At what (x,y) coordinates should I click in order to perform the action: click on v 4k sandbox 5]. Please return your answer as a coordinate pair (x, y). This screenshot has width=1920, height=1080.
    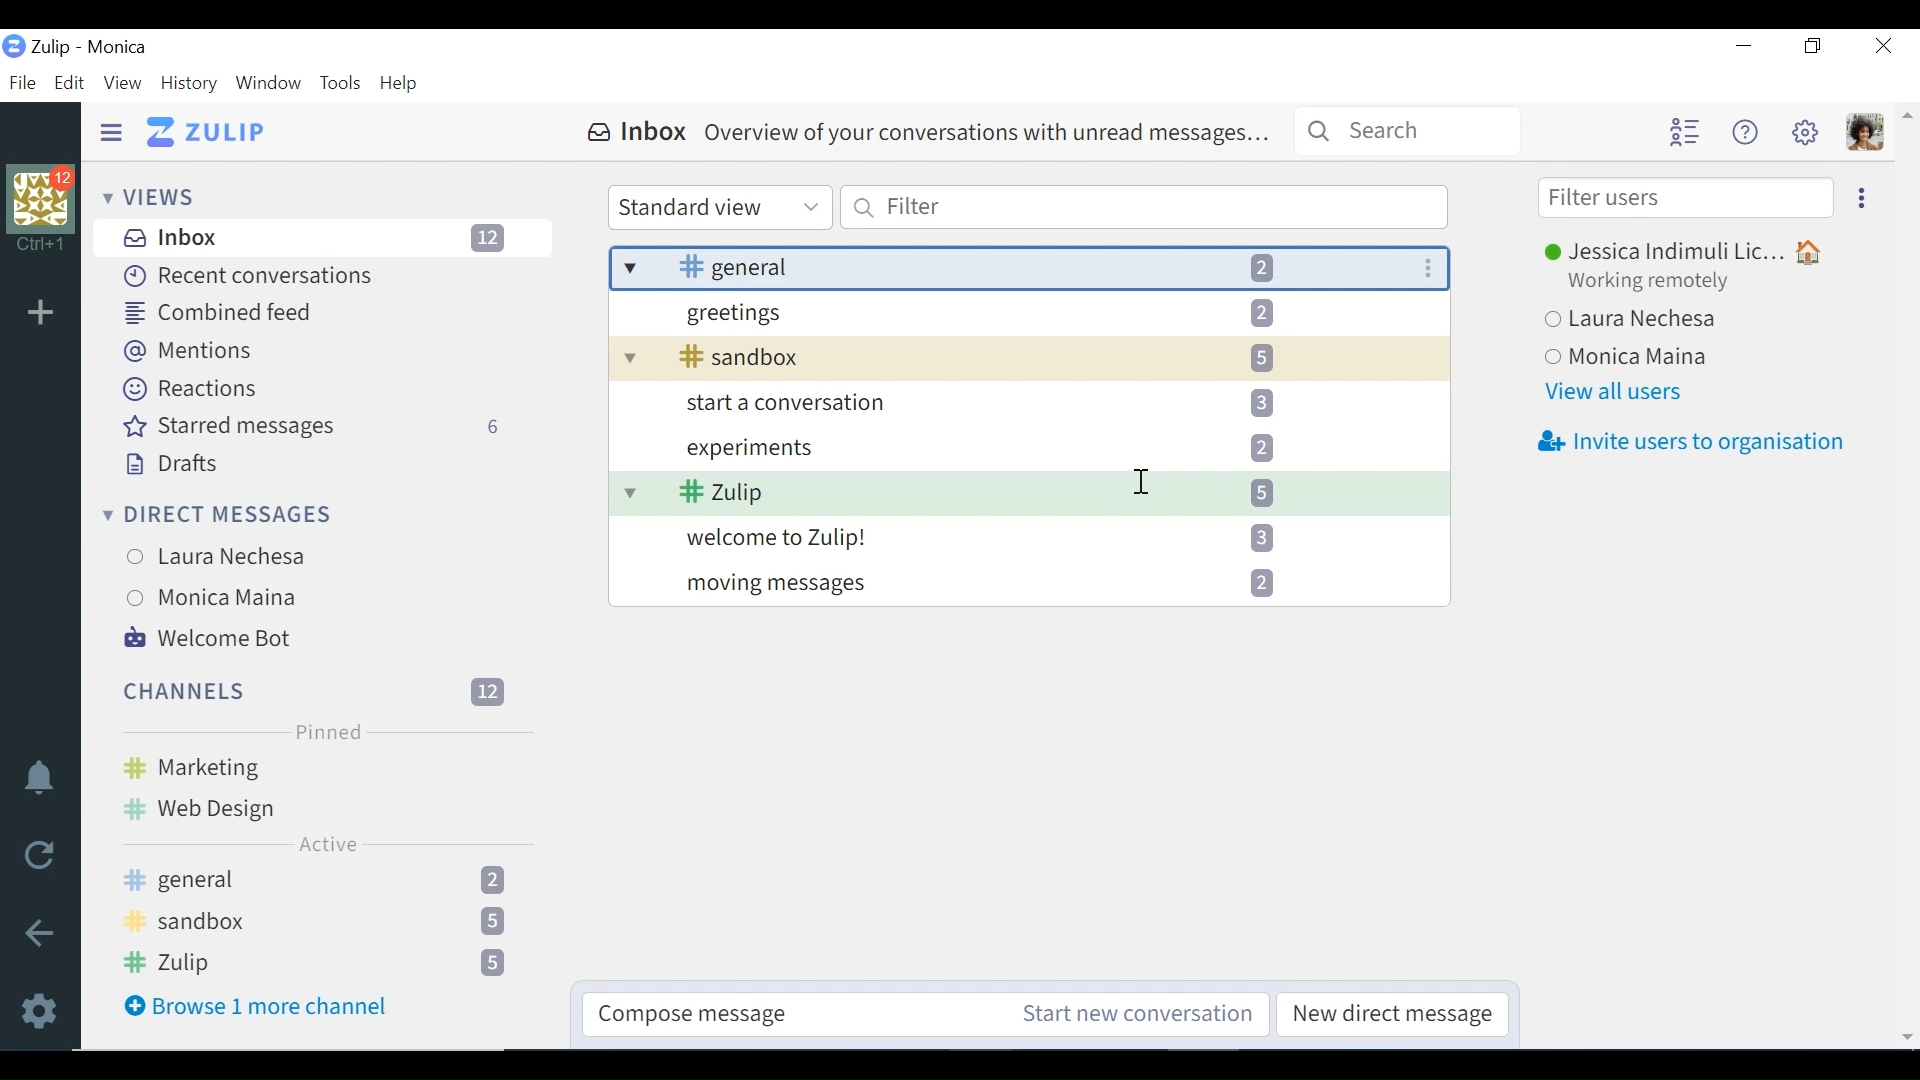
    Looking at the image, I should click on (1000, 354).